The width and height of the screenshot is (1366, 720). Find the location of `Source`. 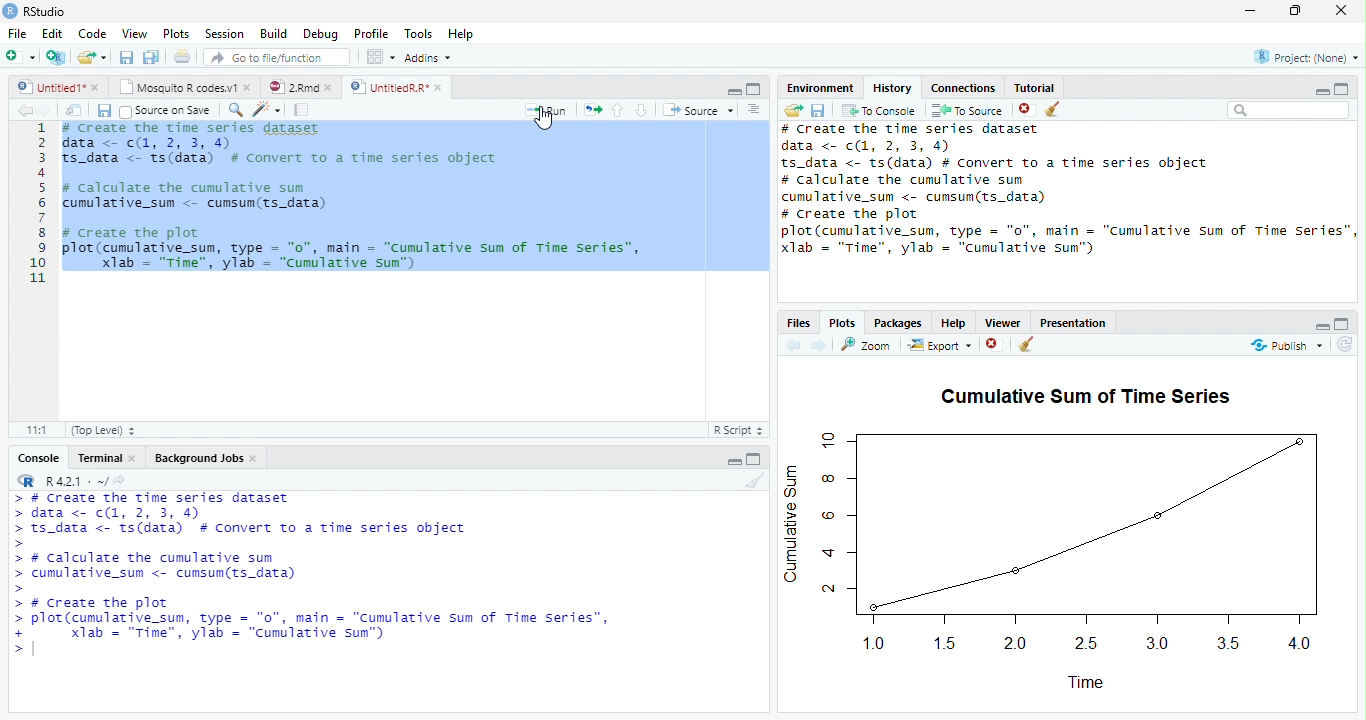

Source is located at coordinates (697, 110).